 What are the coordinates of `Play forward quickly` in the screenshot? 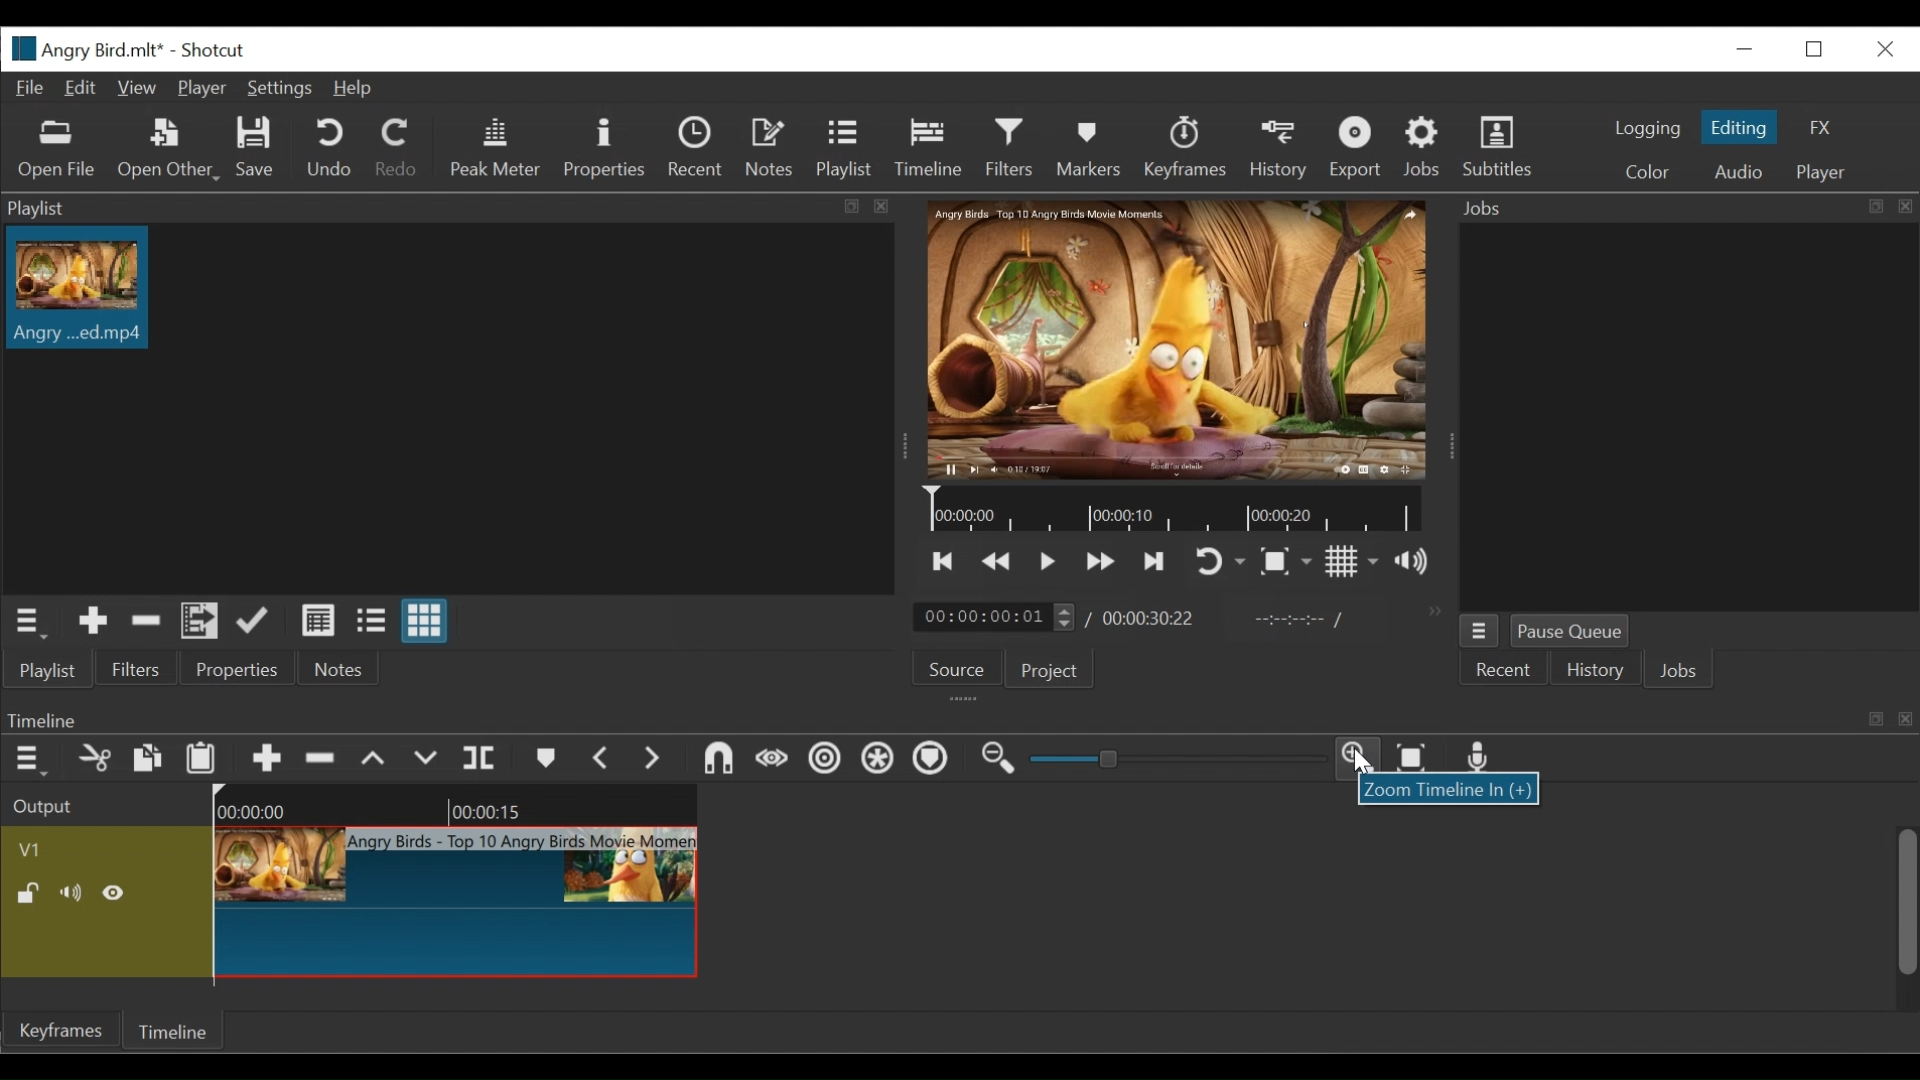 It's located at (1097, 561).